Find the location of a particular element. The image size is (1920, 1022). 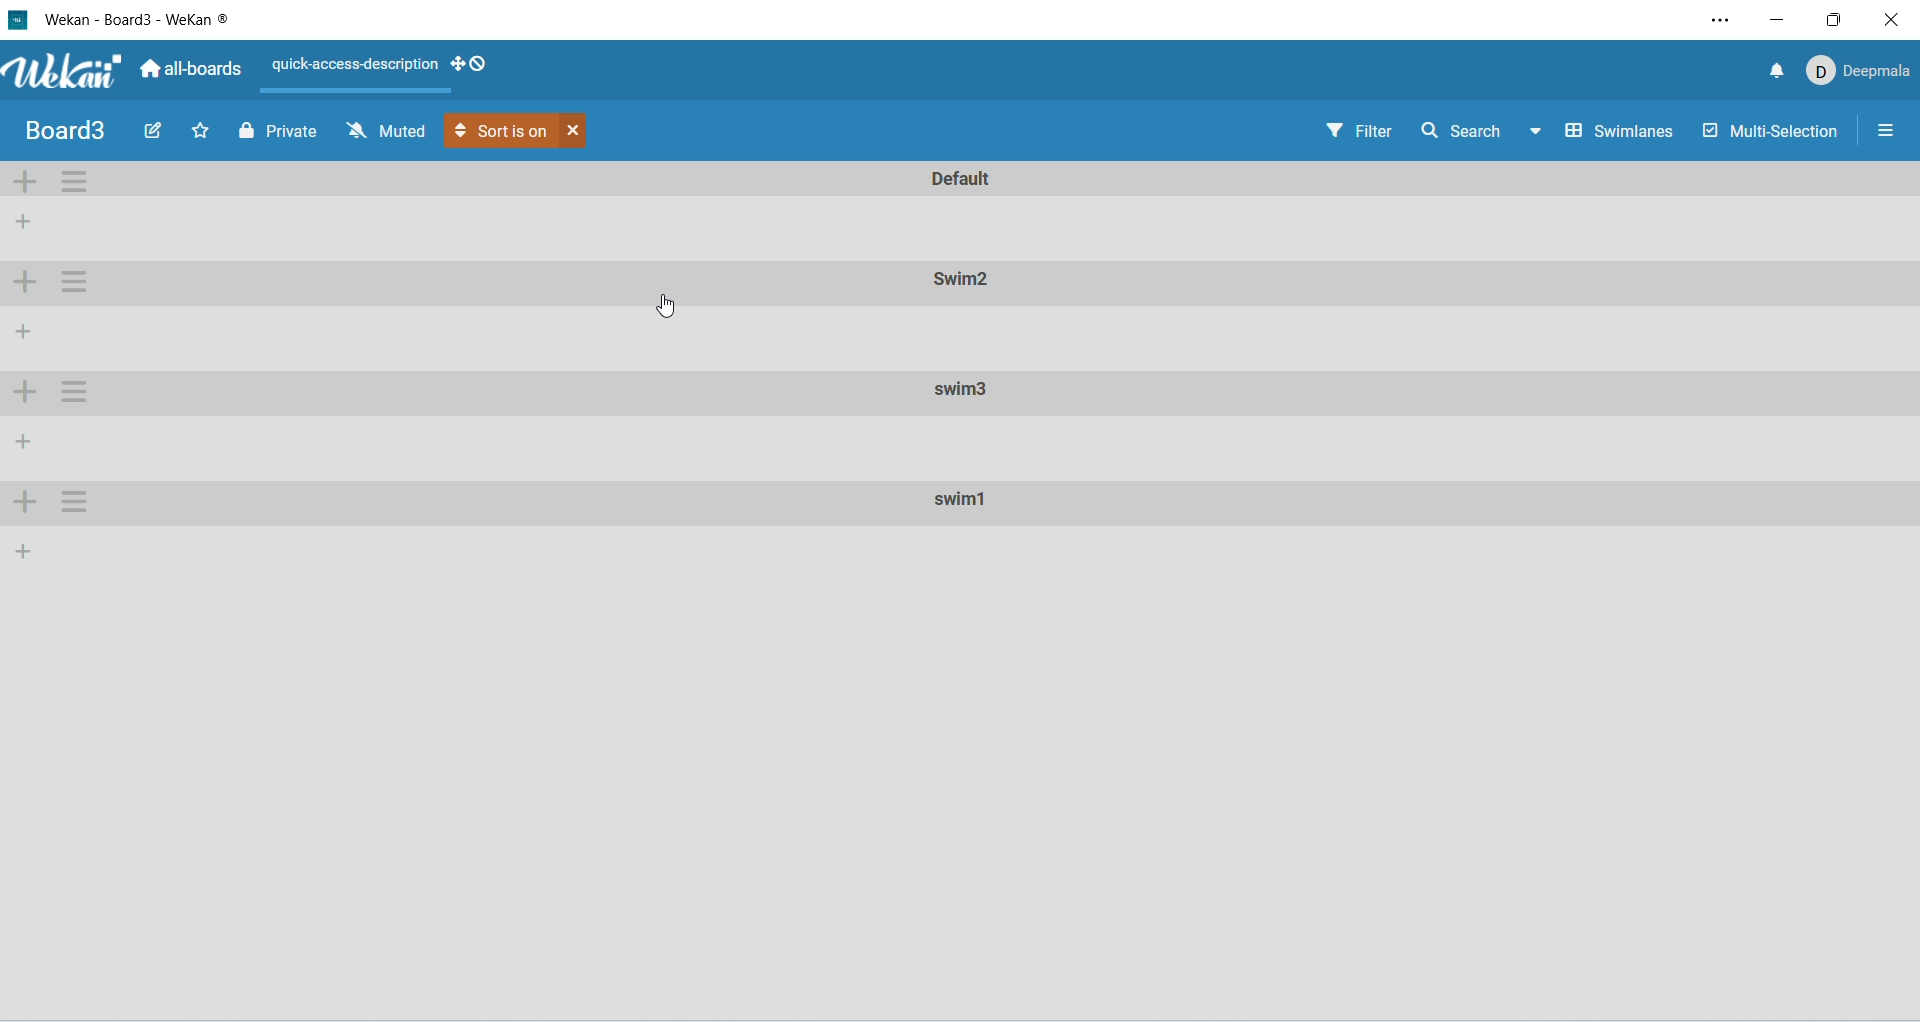

maximize is located at coordinates (1837, 18).